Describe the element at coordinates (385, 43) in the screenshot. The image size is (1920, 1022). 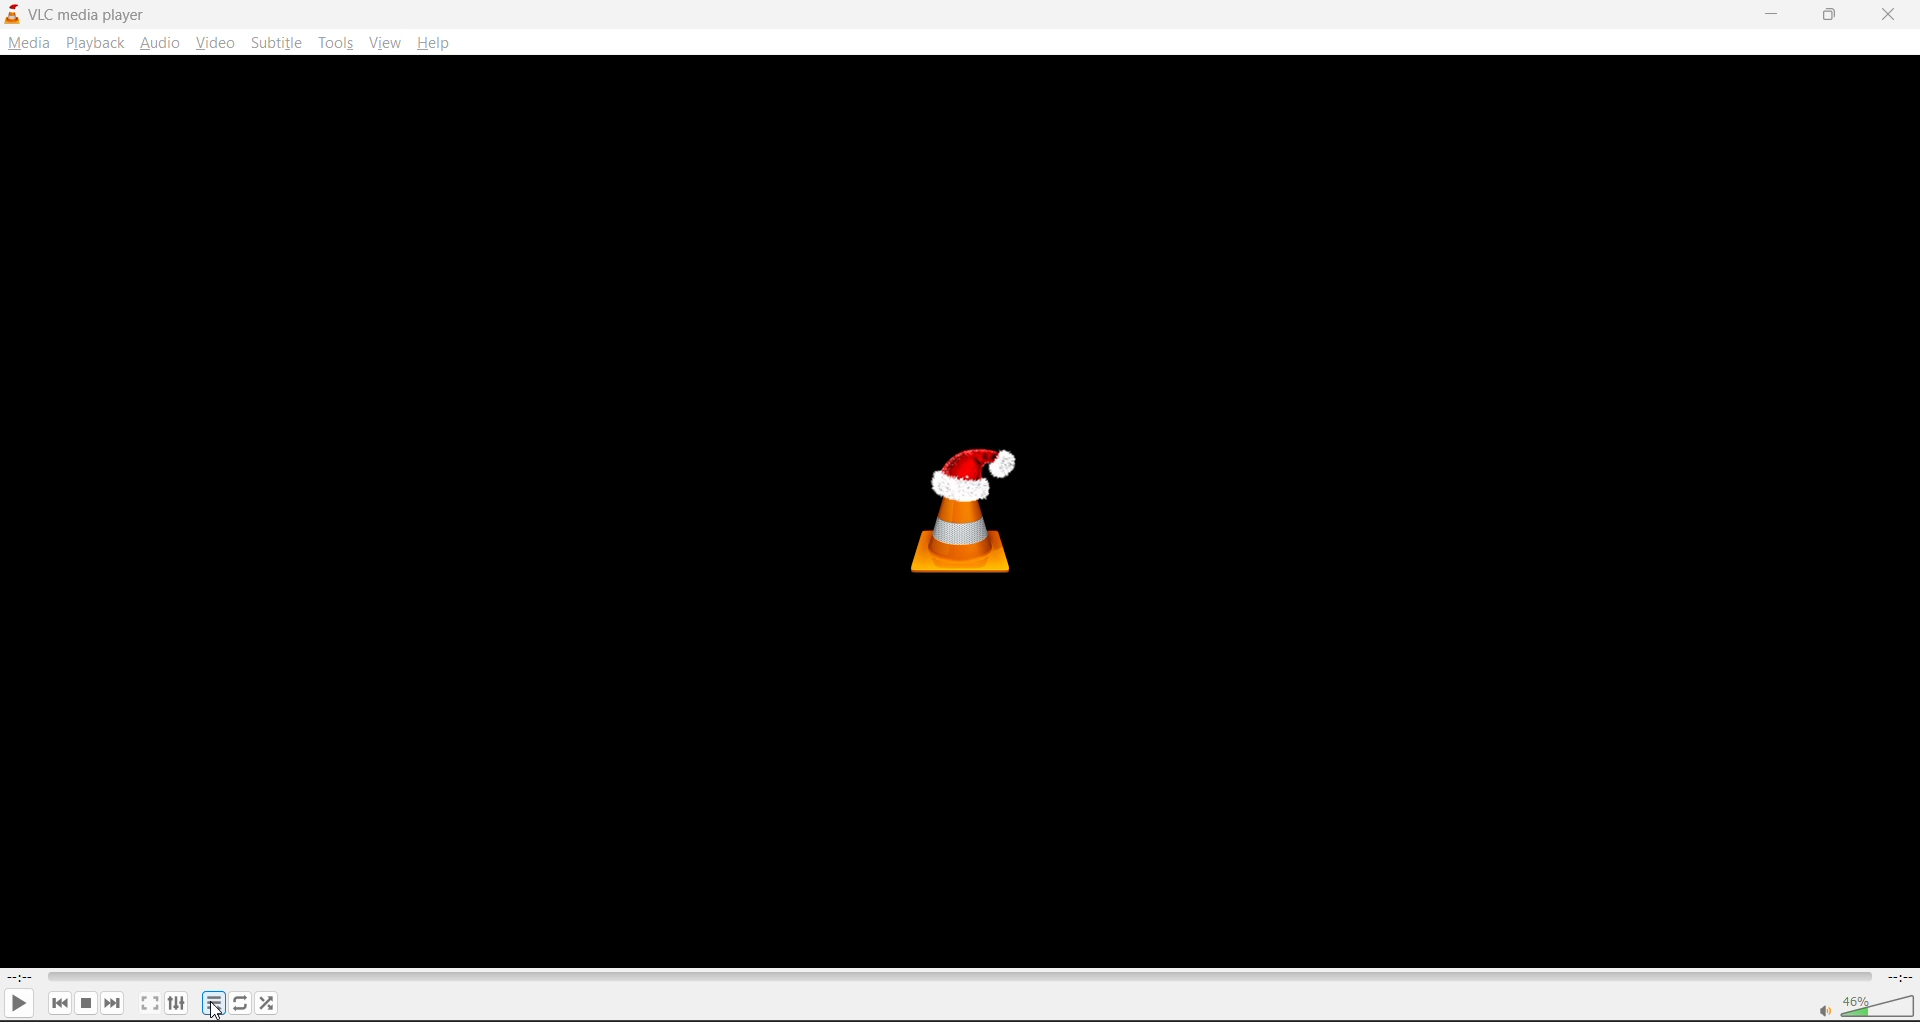
I see `view` at that location.